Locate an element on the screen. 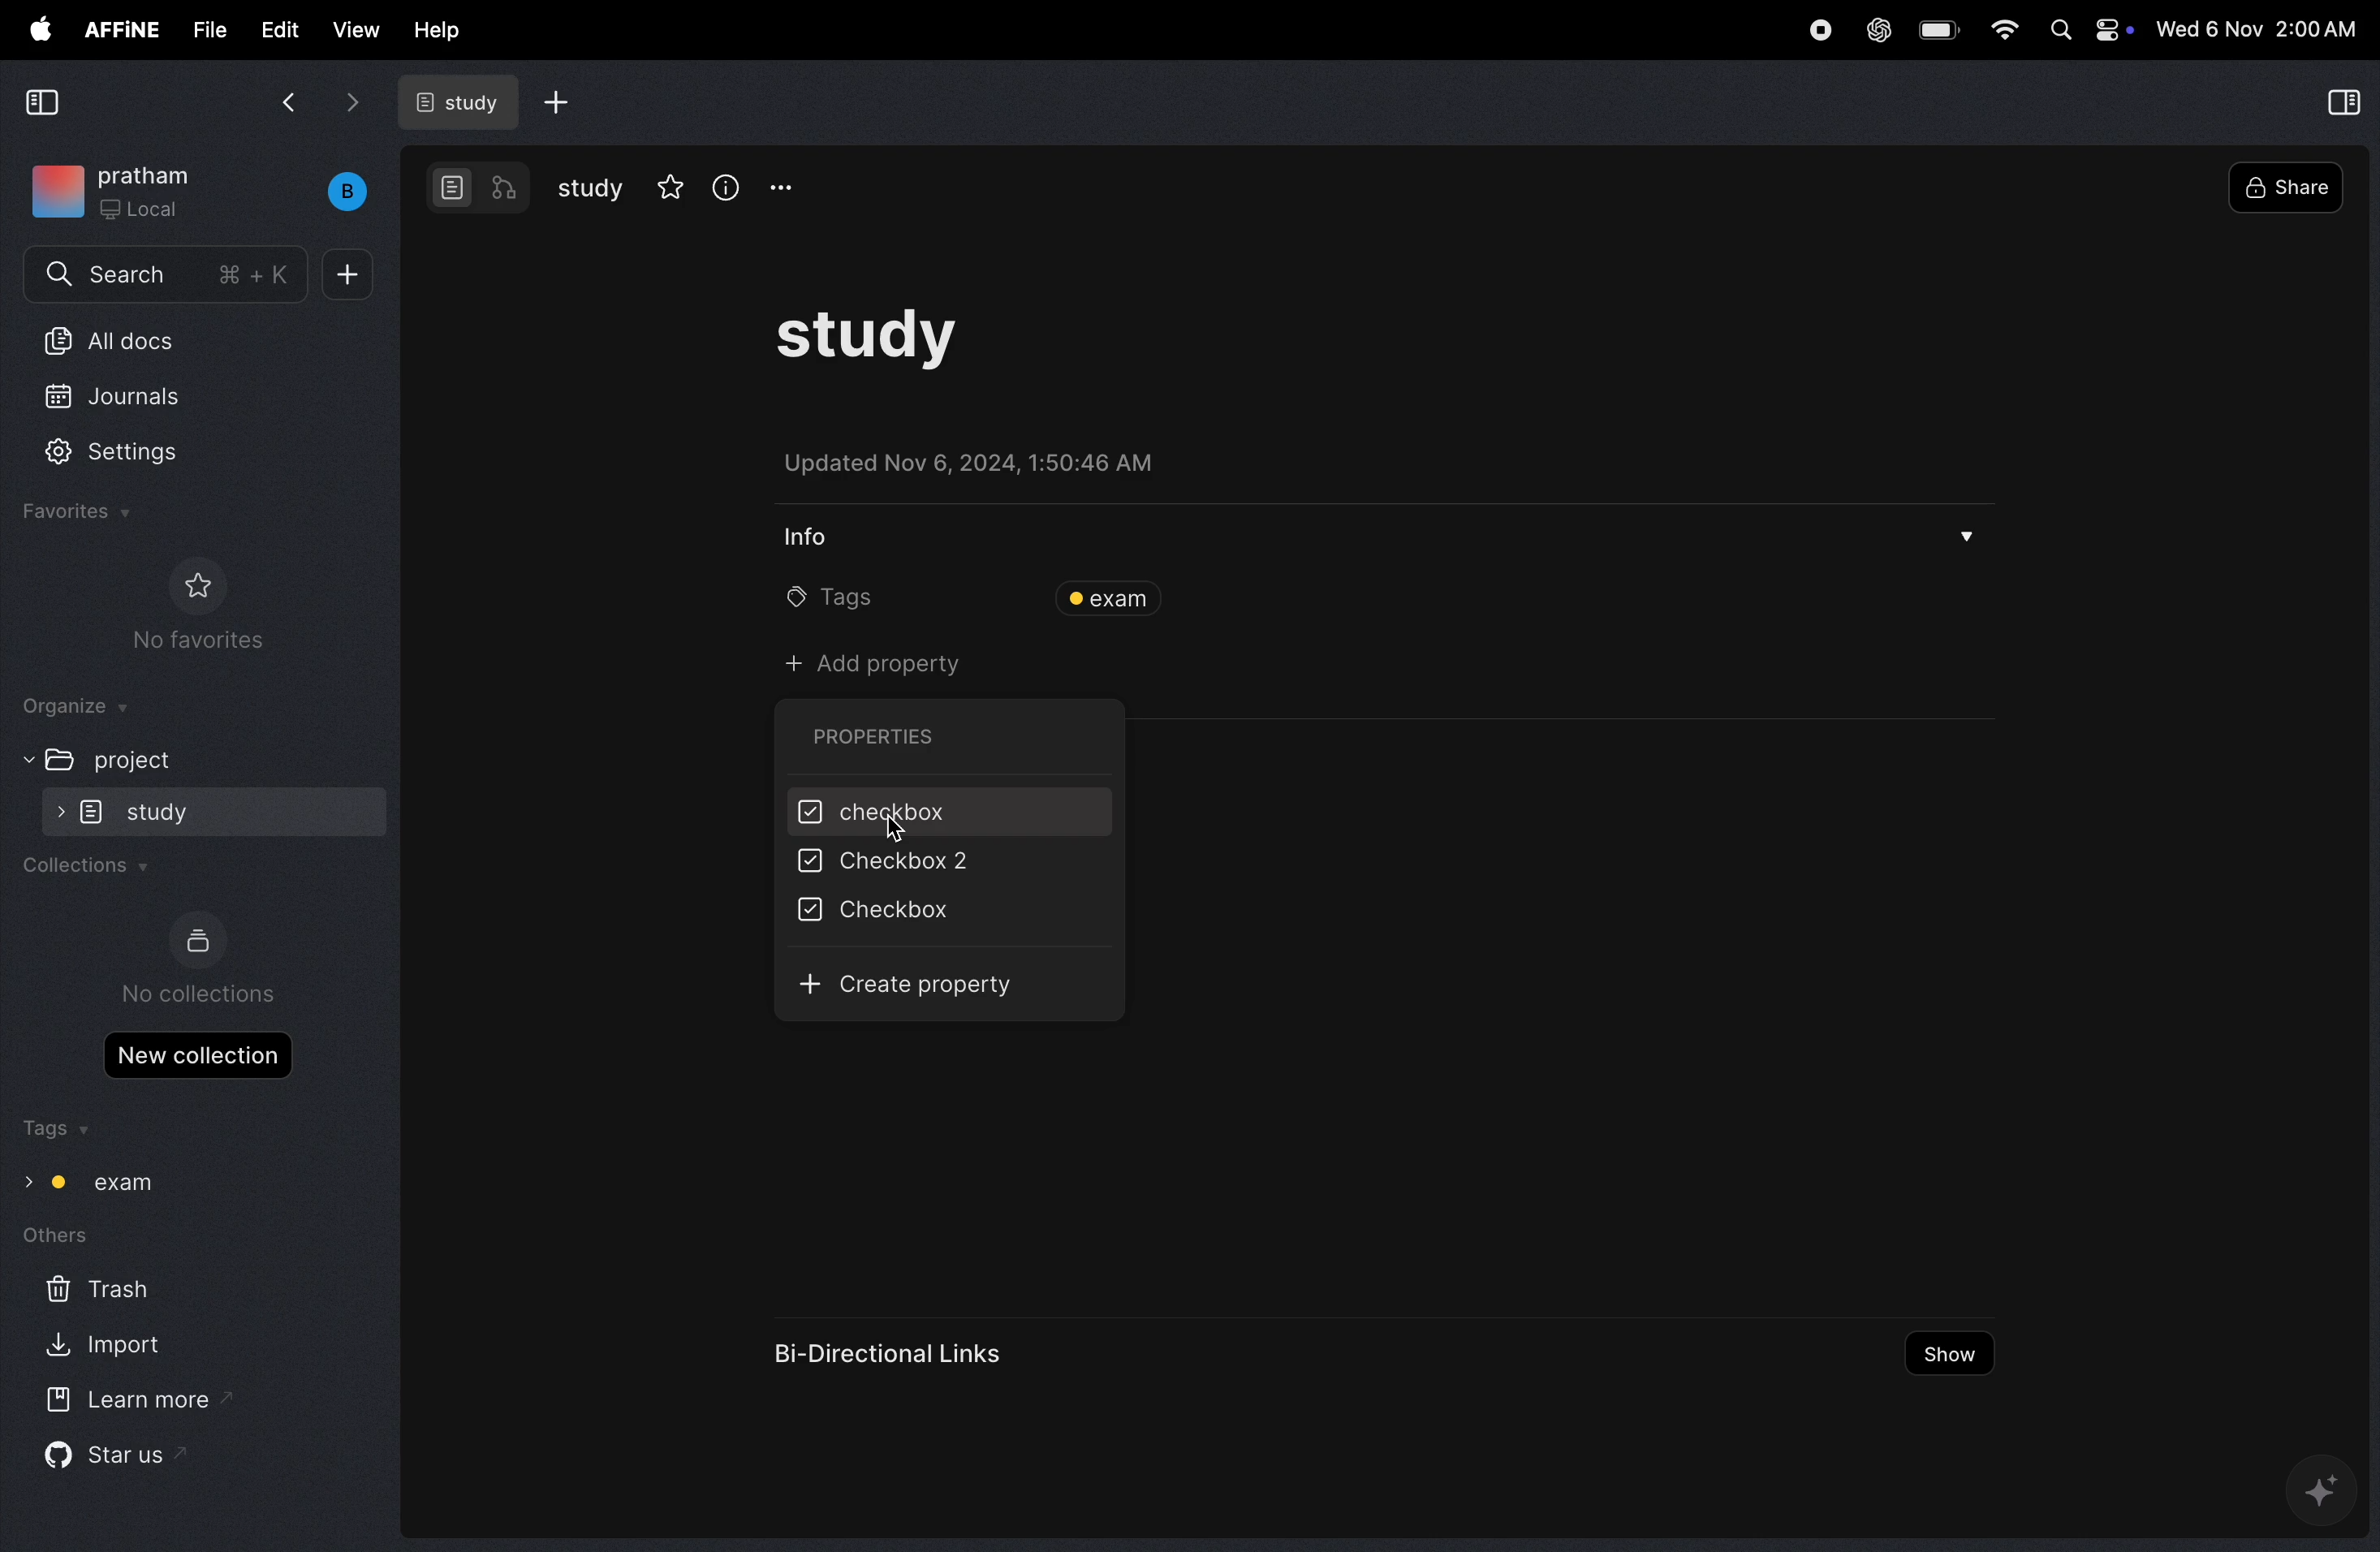 This screenshot has height=1552, width=2380. exam tags is located at coordinates (106, 1186).